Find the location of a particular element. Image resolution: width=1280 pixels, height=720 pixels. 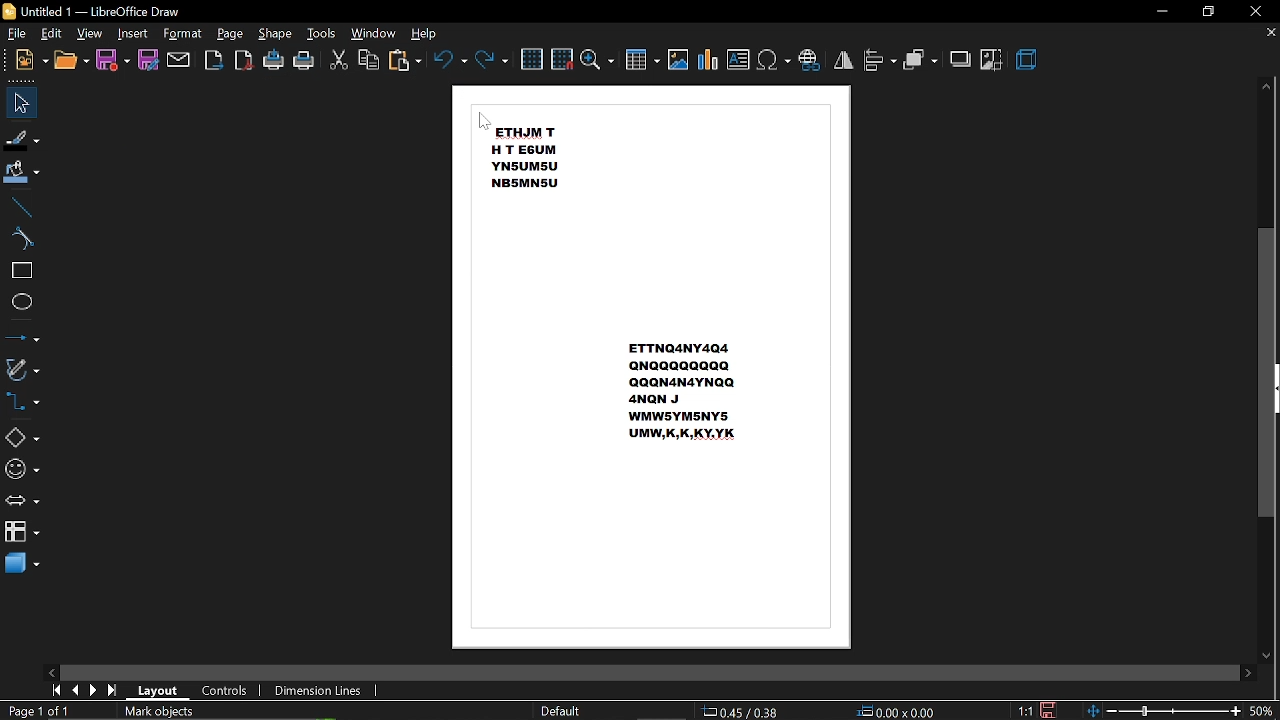

shadow is located at coordinates (960, 59).